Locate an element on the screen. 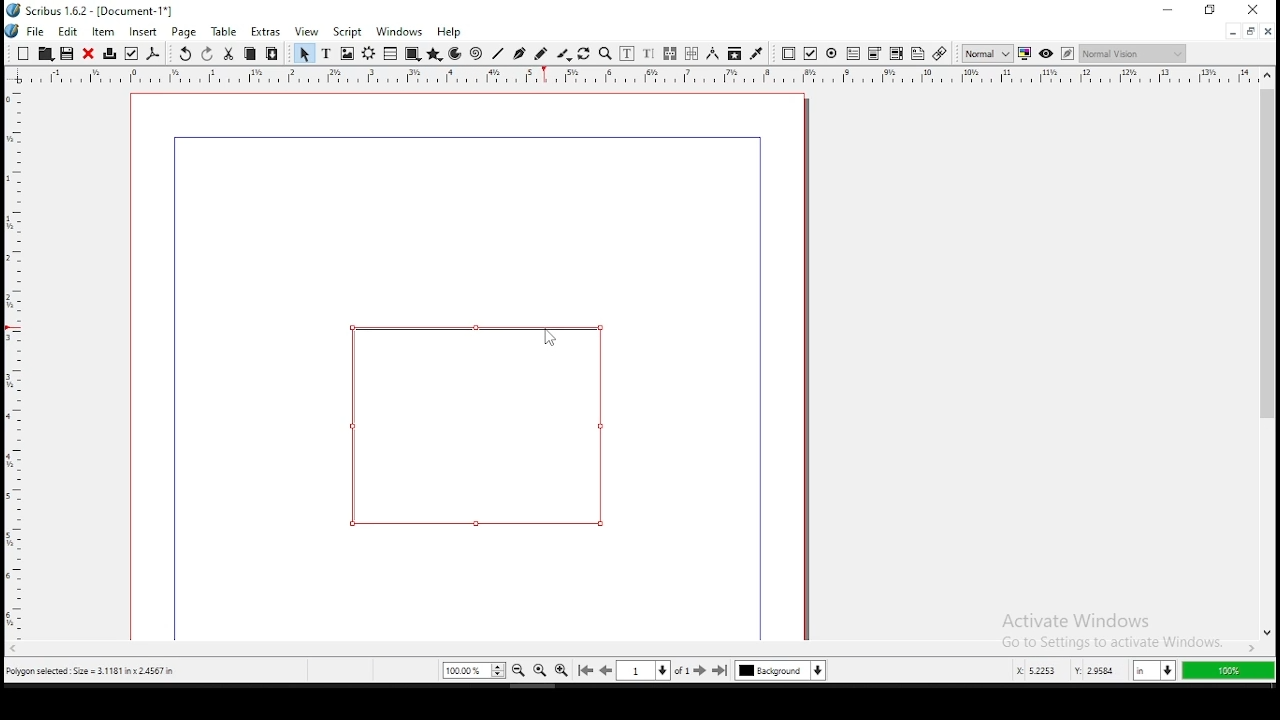  minimize is located at coordinates (1232, 33).